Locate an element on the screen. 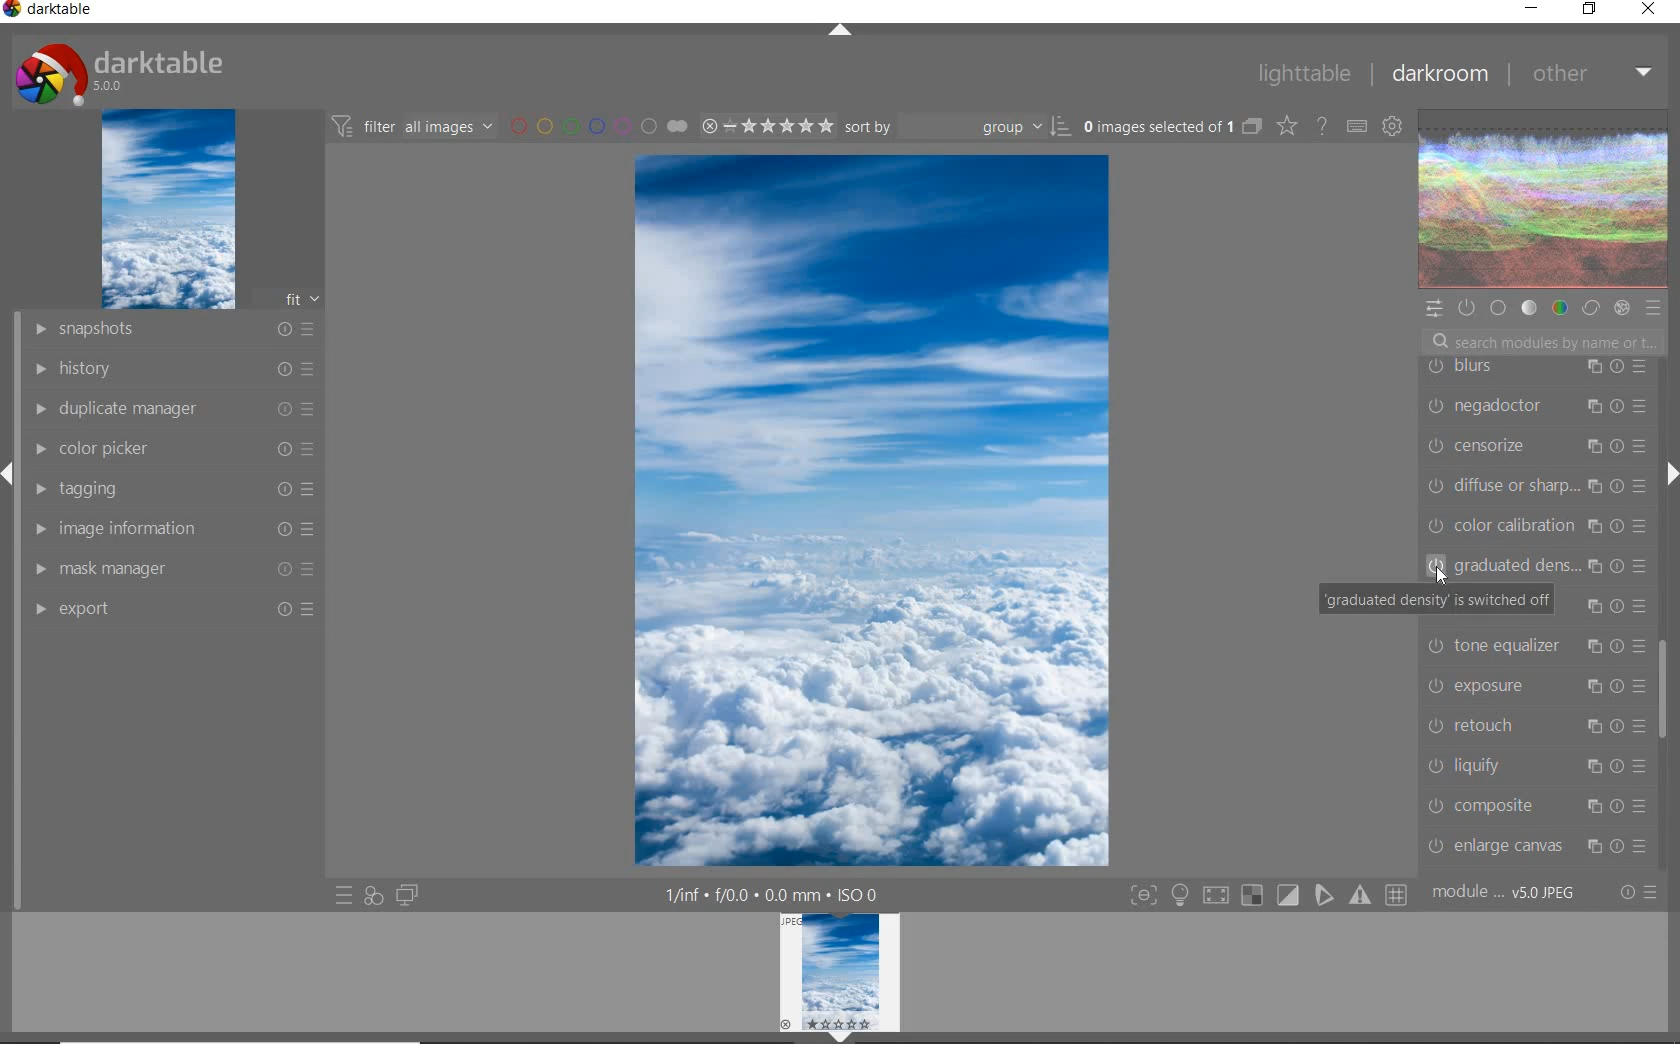 The image size is (1680, 1044). IMAGE is located at coordinates (166, 210).